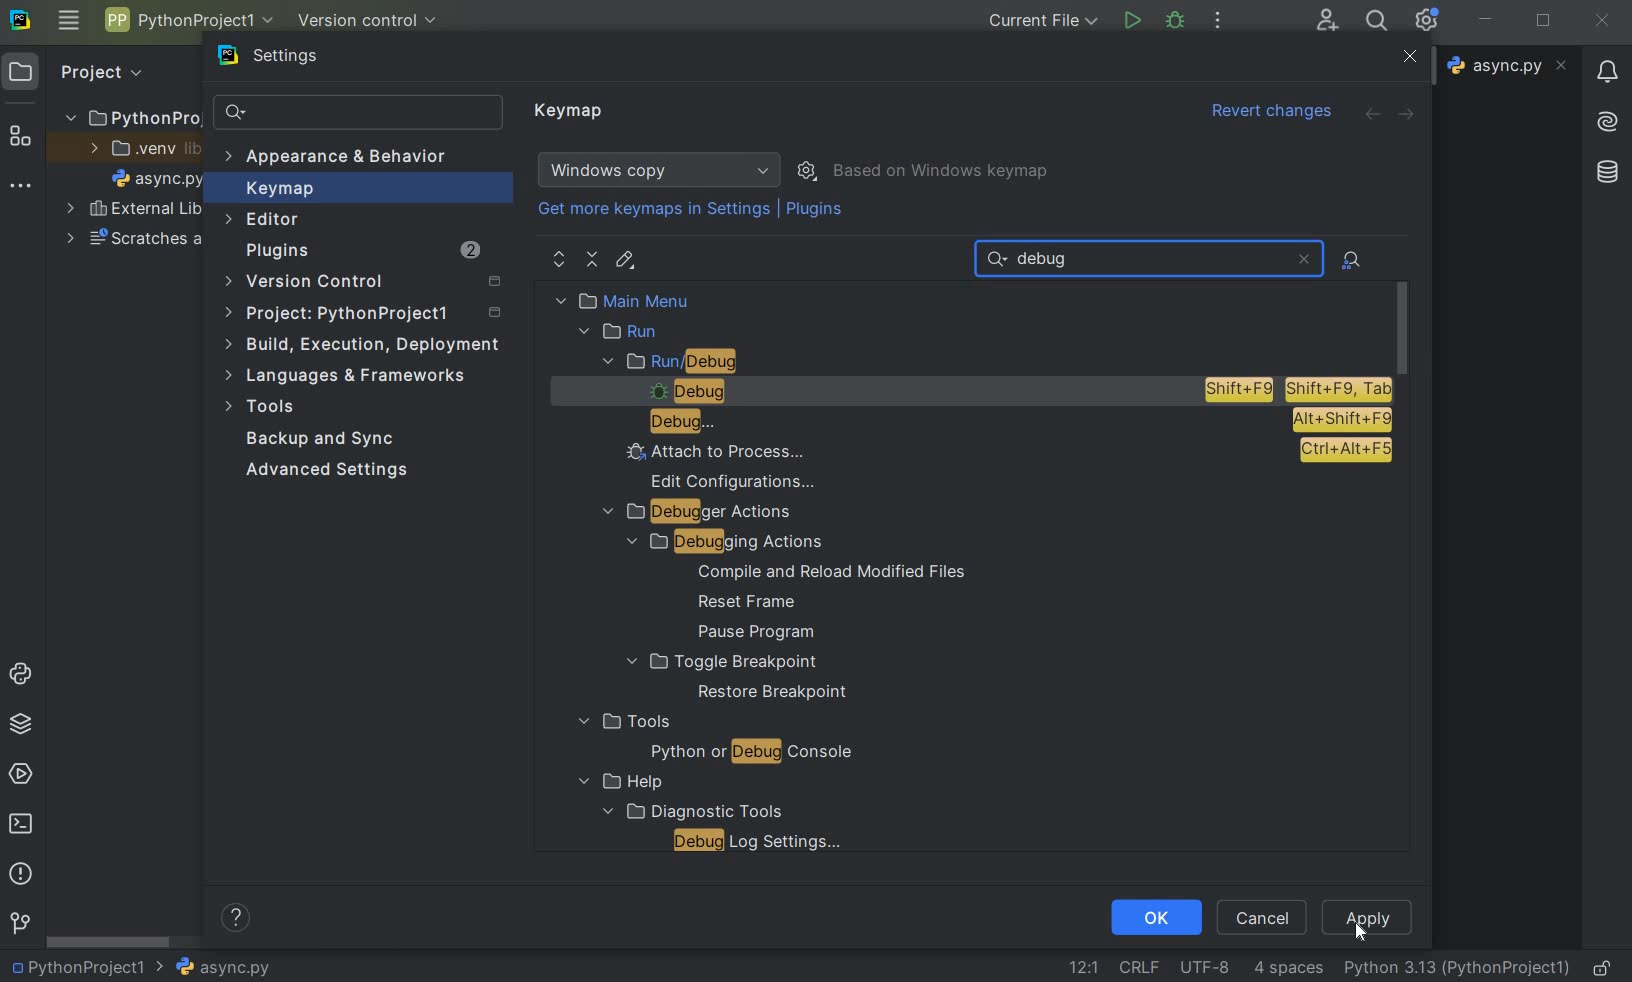  I want to click on attachment, so click(1004, 452).